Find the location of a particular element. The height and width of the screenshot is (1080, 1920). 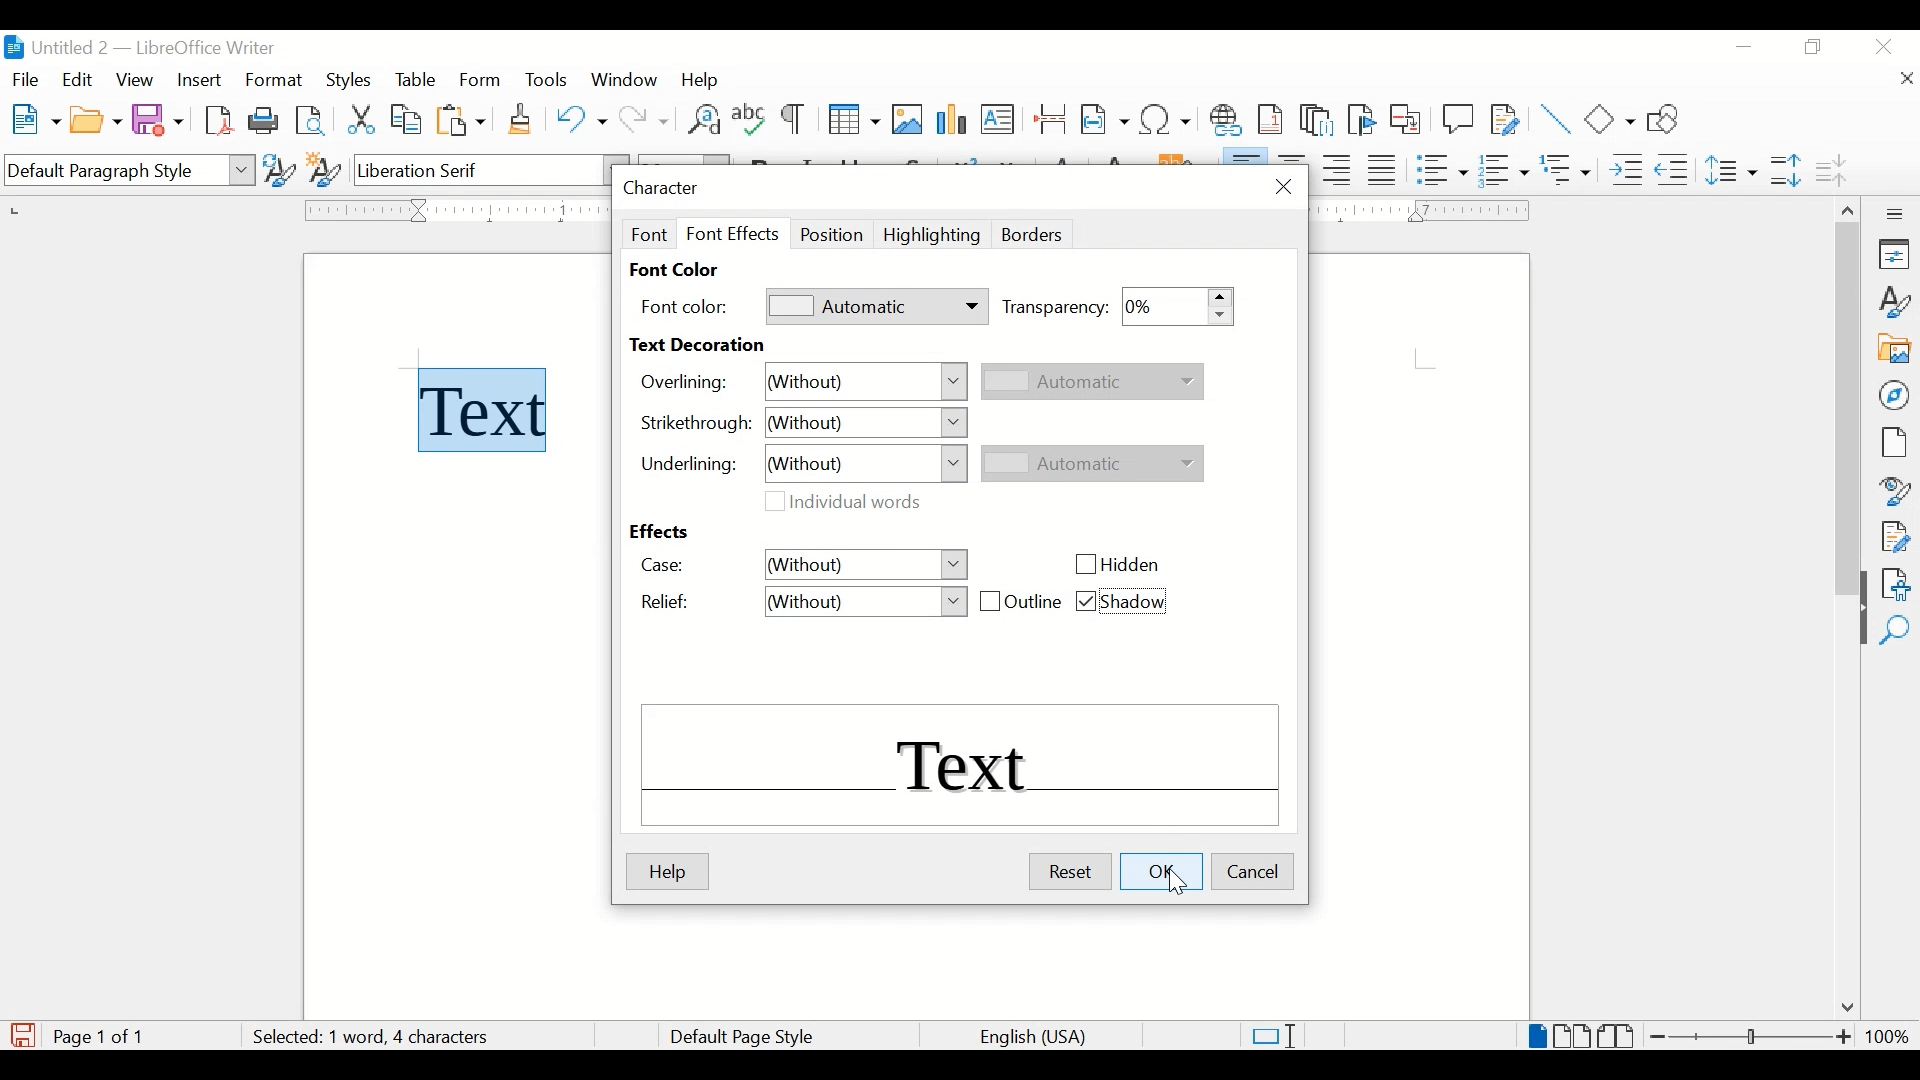

font  is located at coordinates (647, 235).